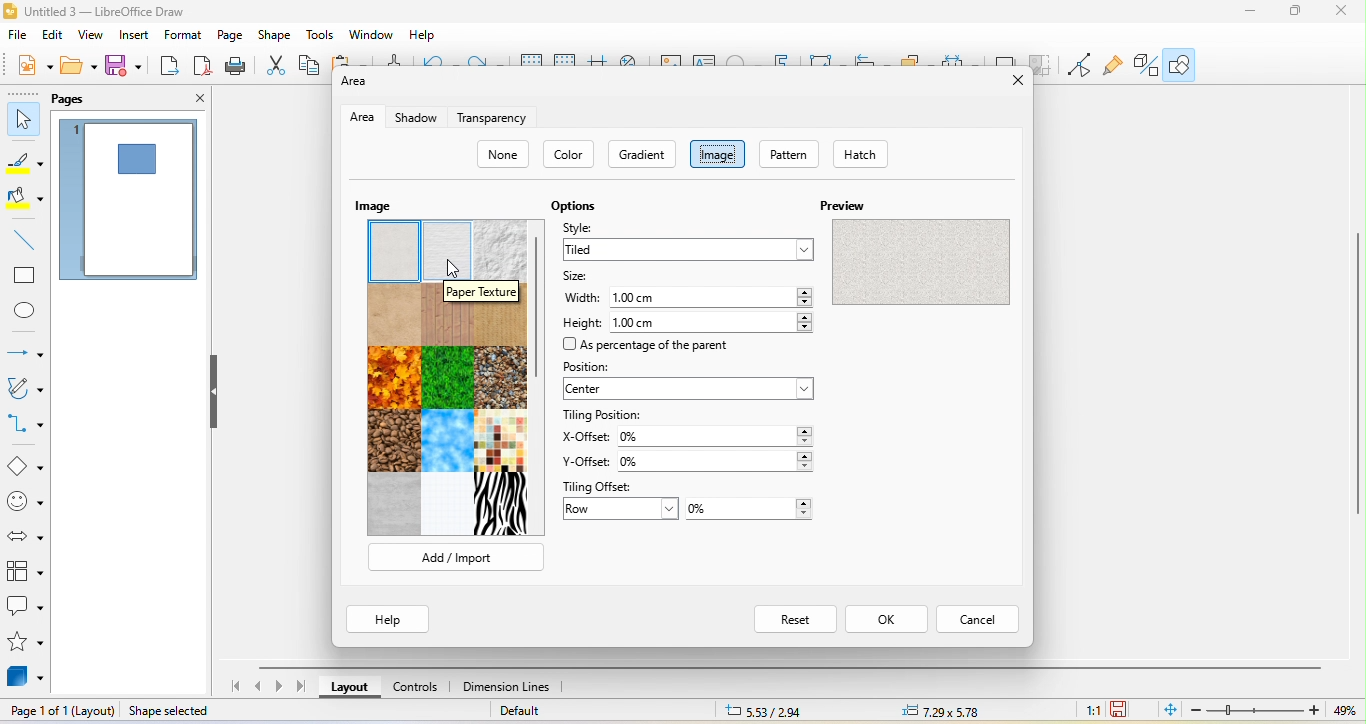 Image resolution: width=1366 pixels, height=724 pixels. What do you see at coordinates (580, 300) in the screenshot?
I see `width` at bounding box center [580, 300].